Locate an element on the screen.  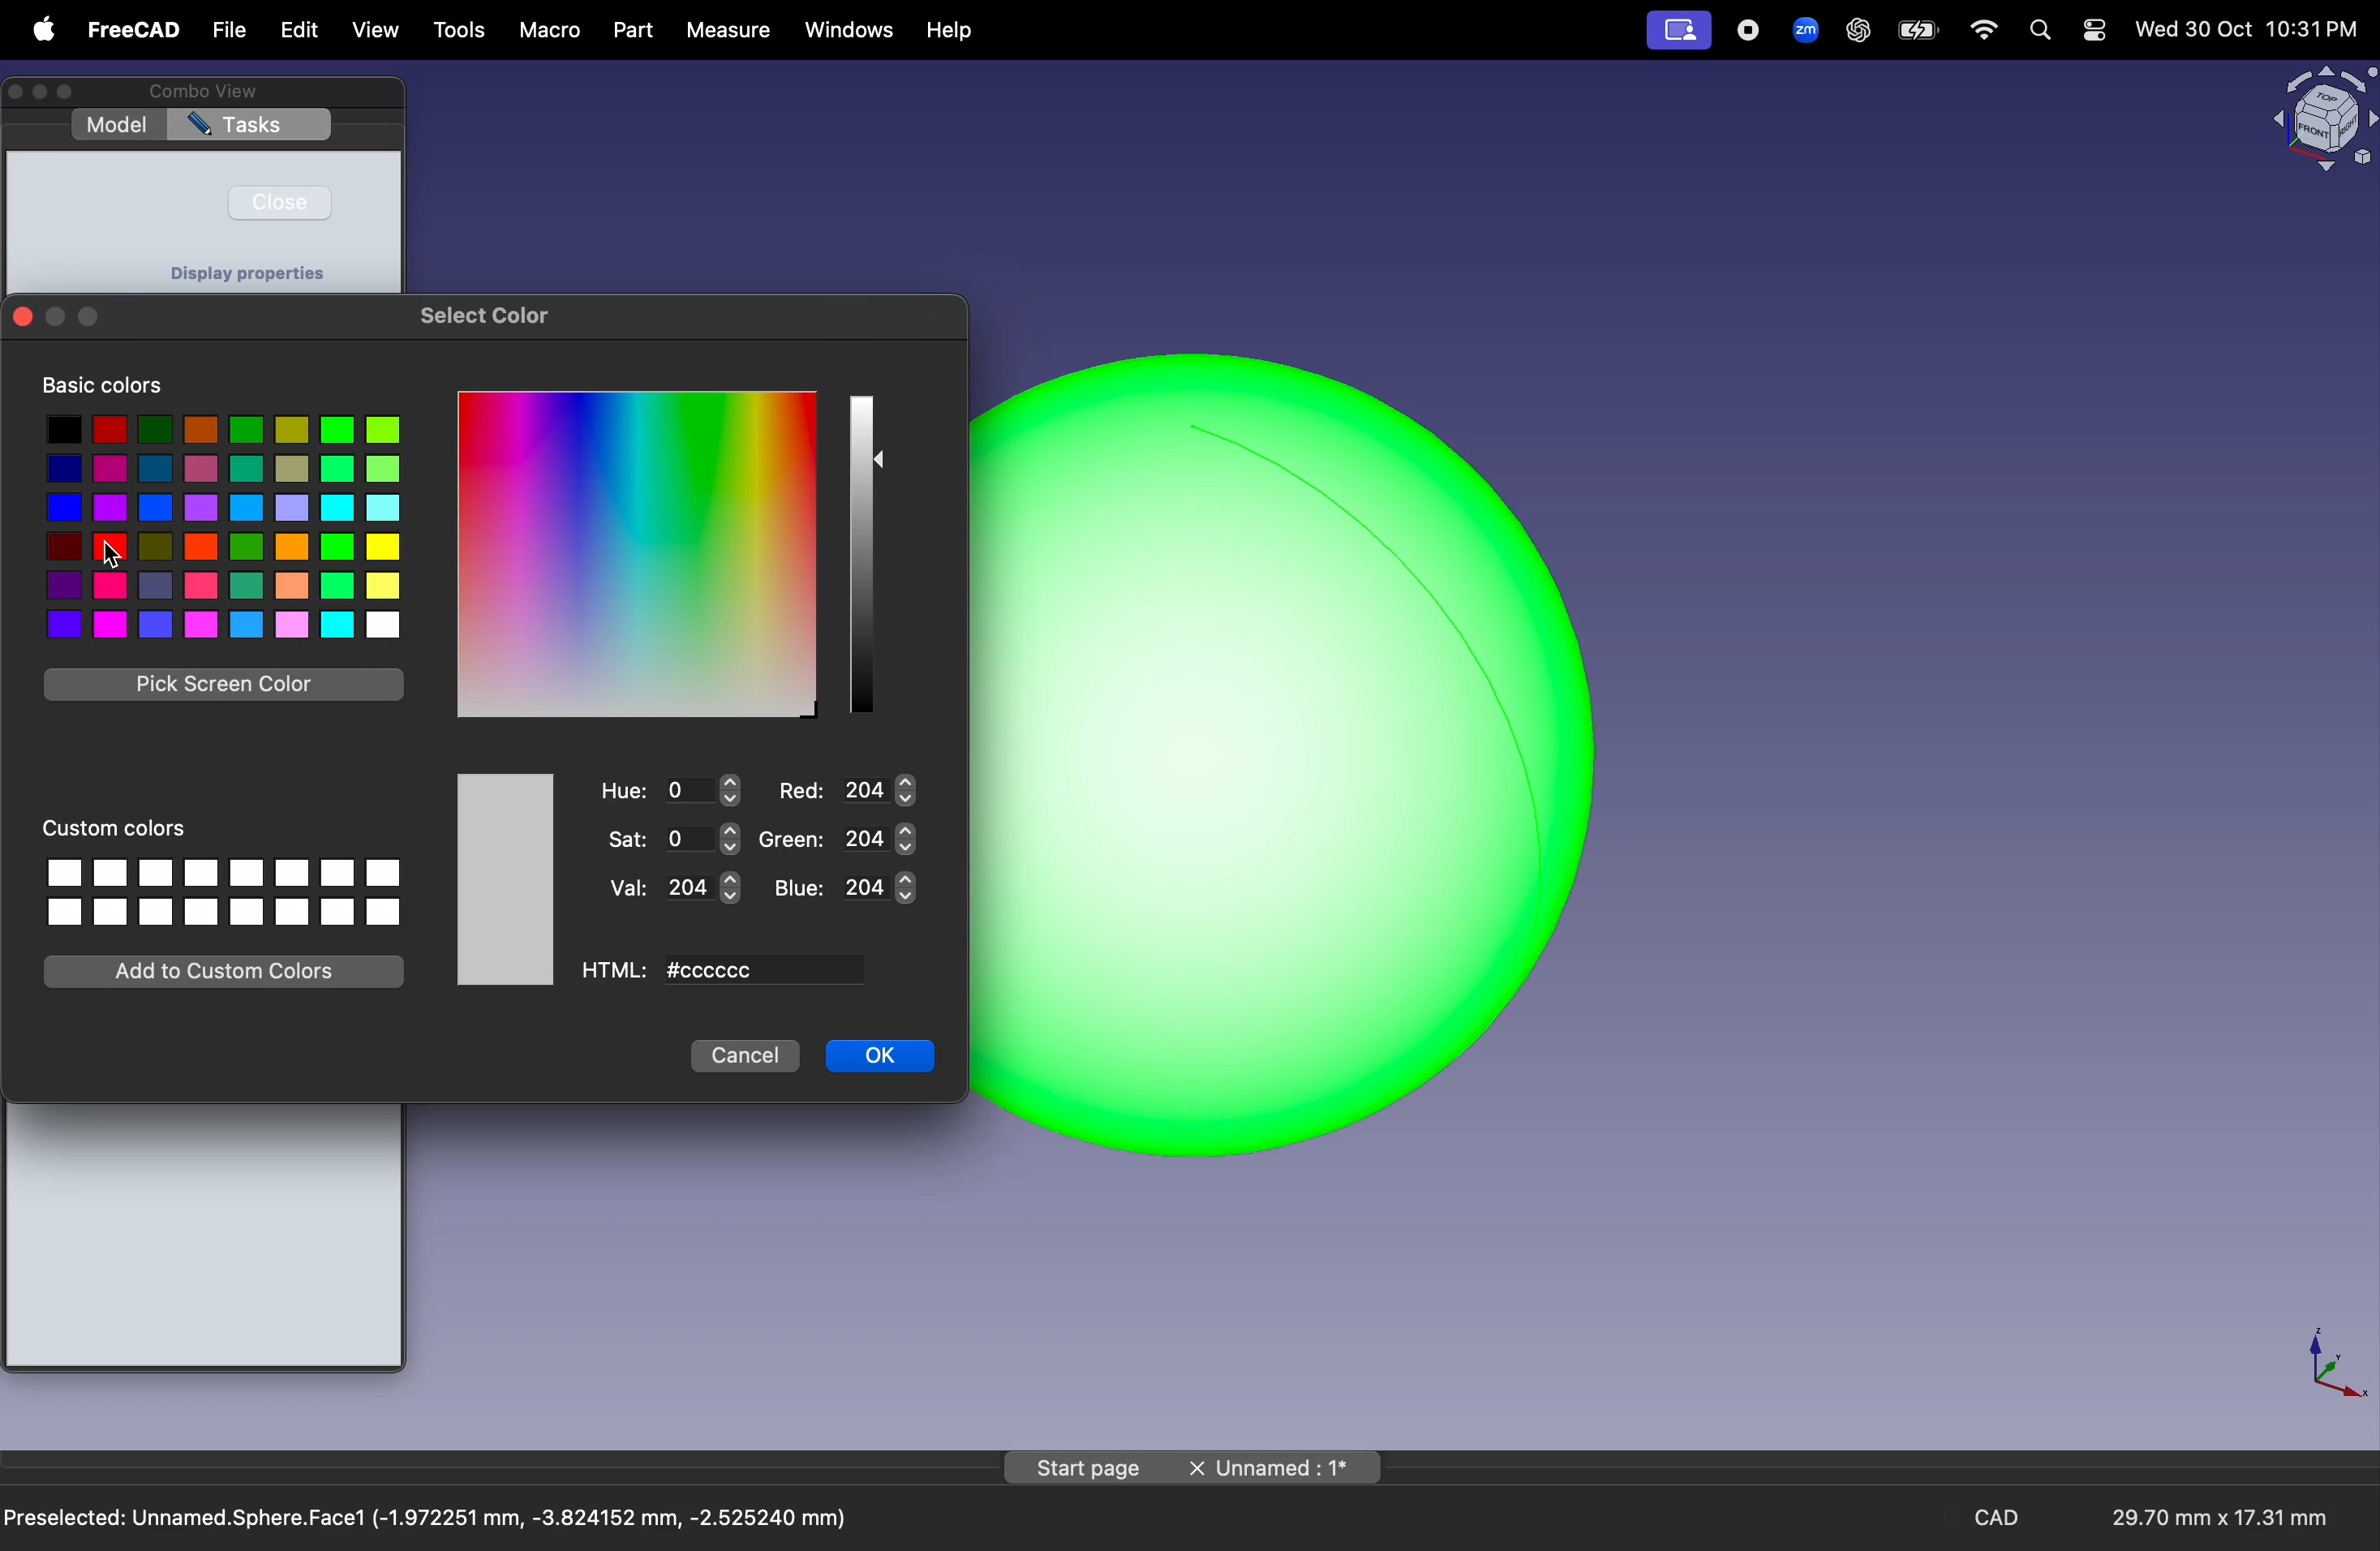
close is located at coordinates (280, 201).